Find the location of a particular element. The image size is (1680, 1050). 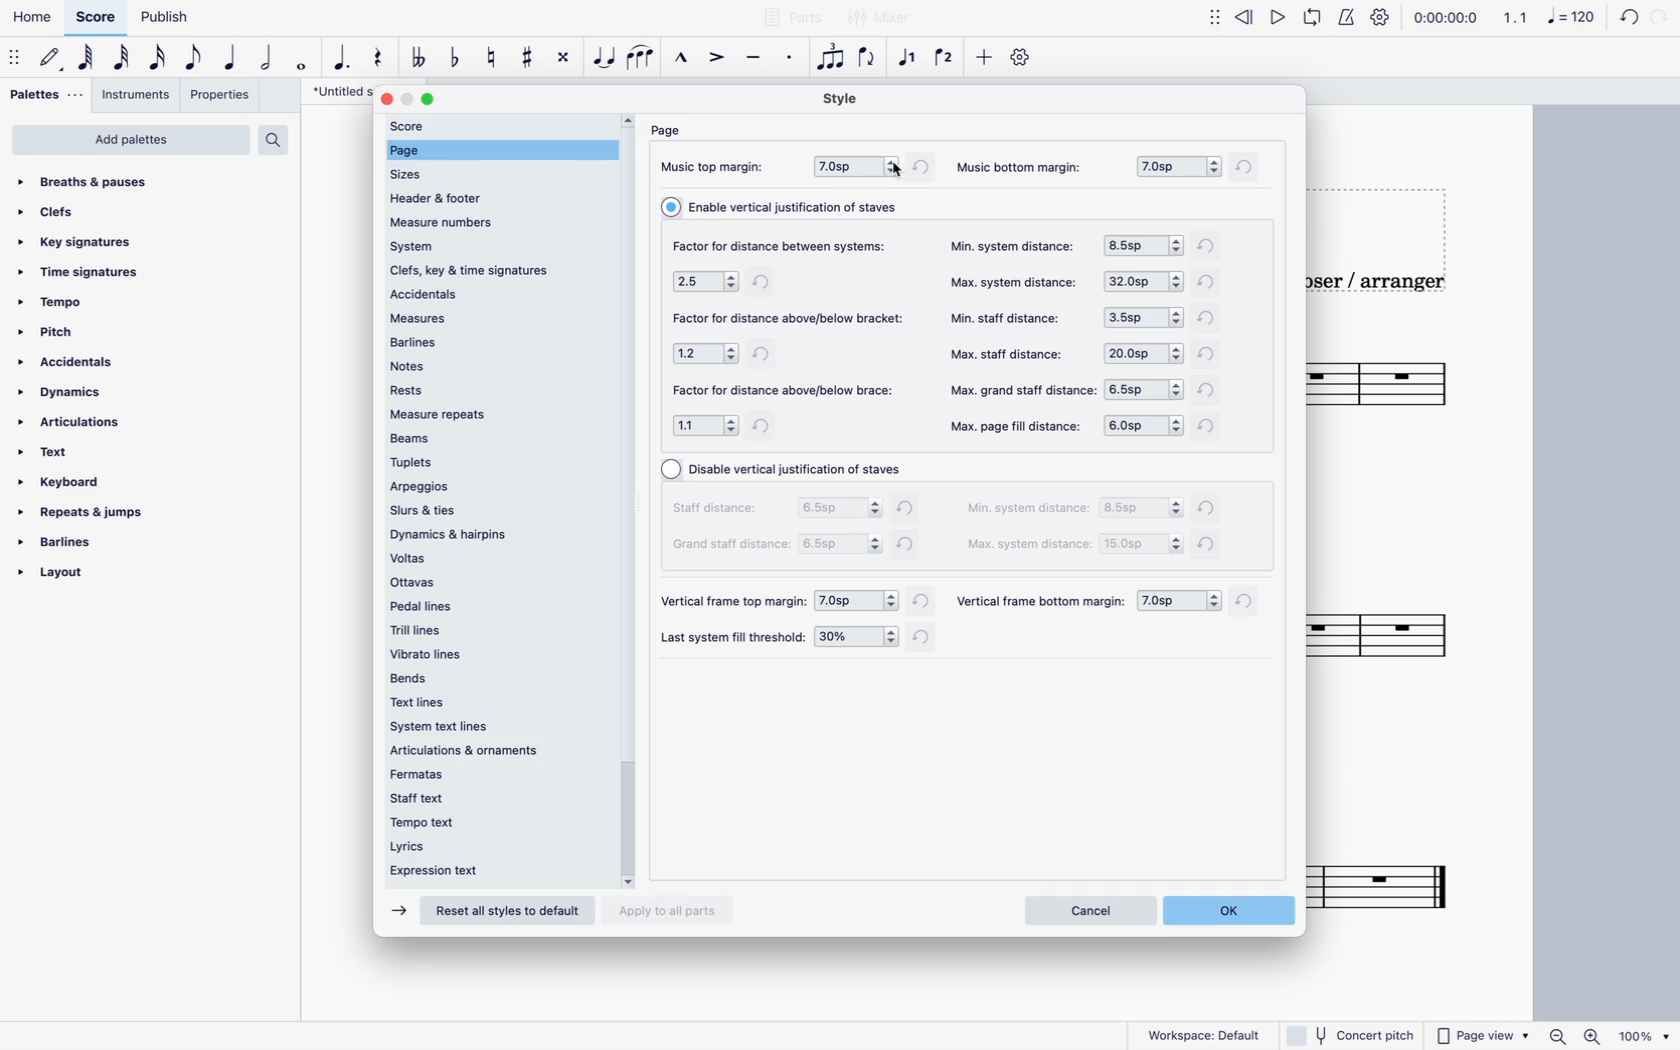

concert pitch is located at coordinates (1349, 1034).